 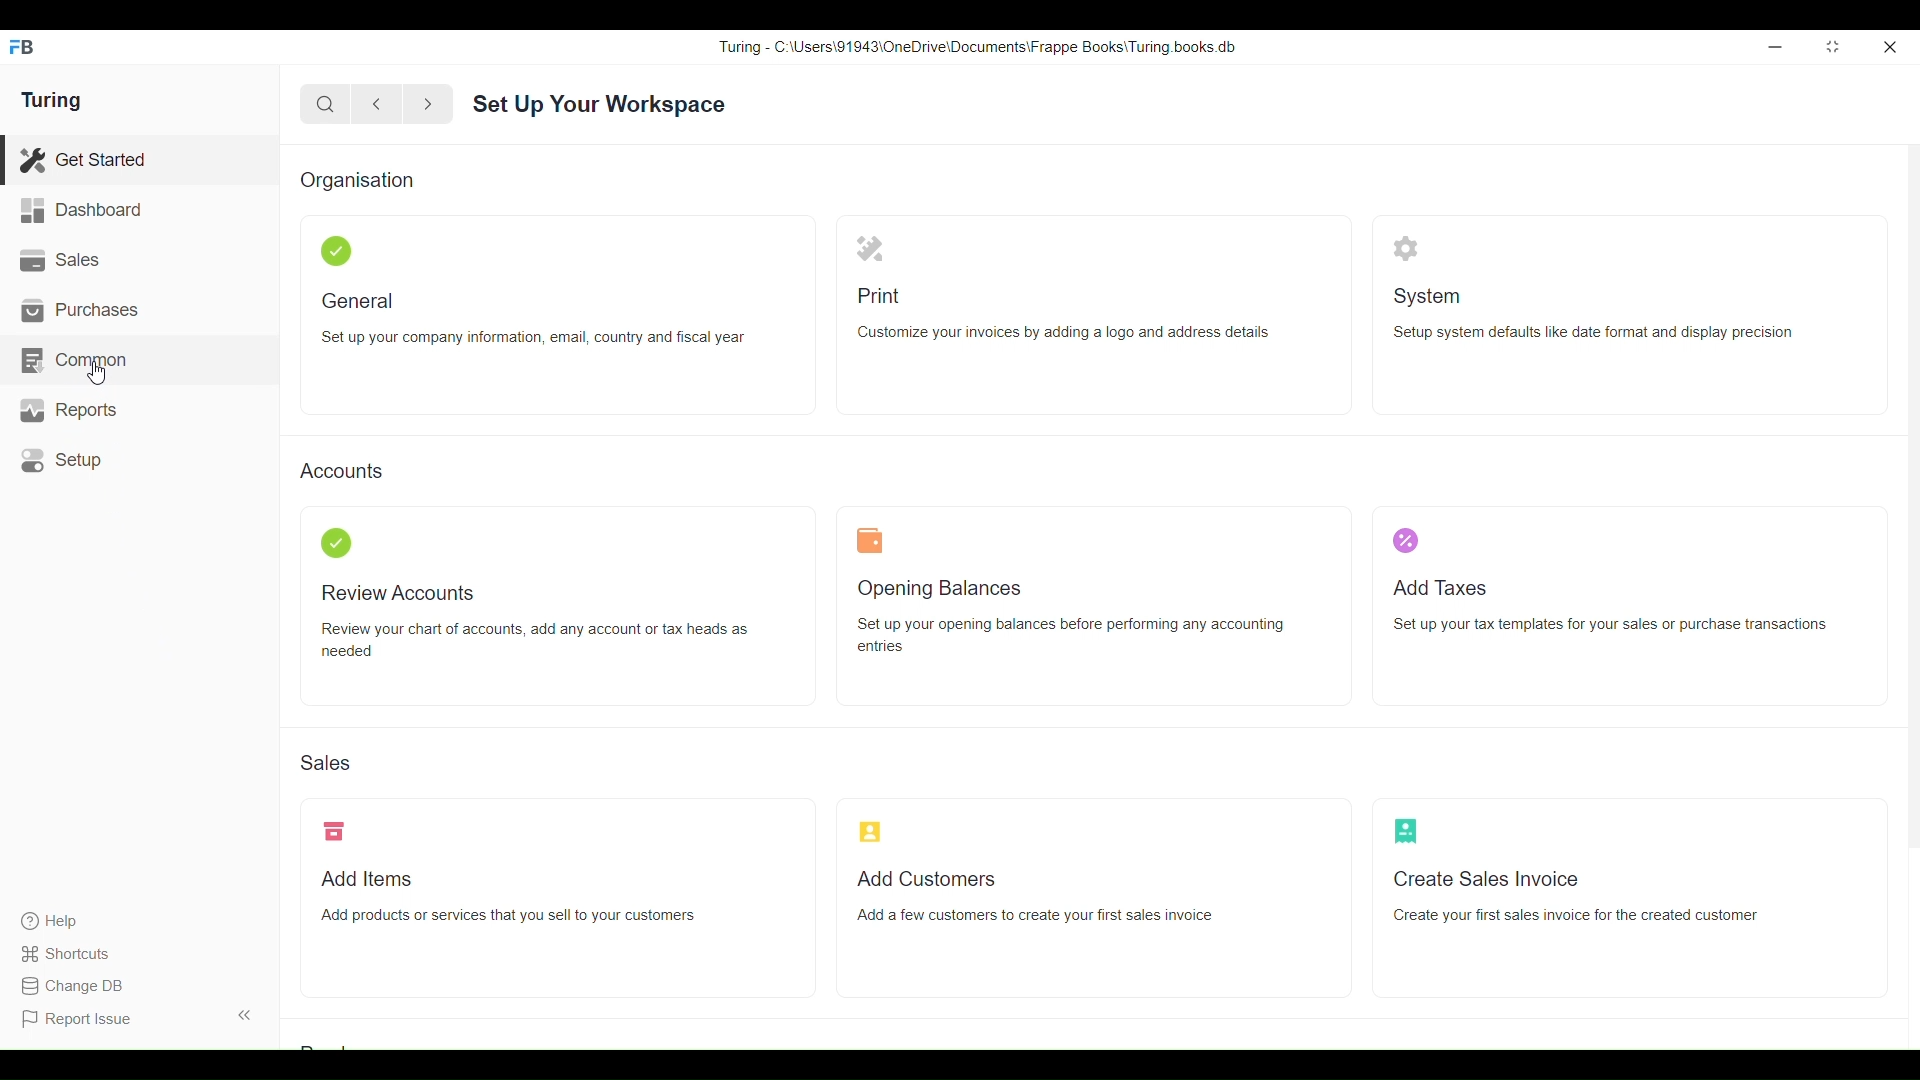 What do you see at coordinates (428, 105) in the screenshot?
I see `Next` at bounding box center [428, 105].